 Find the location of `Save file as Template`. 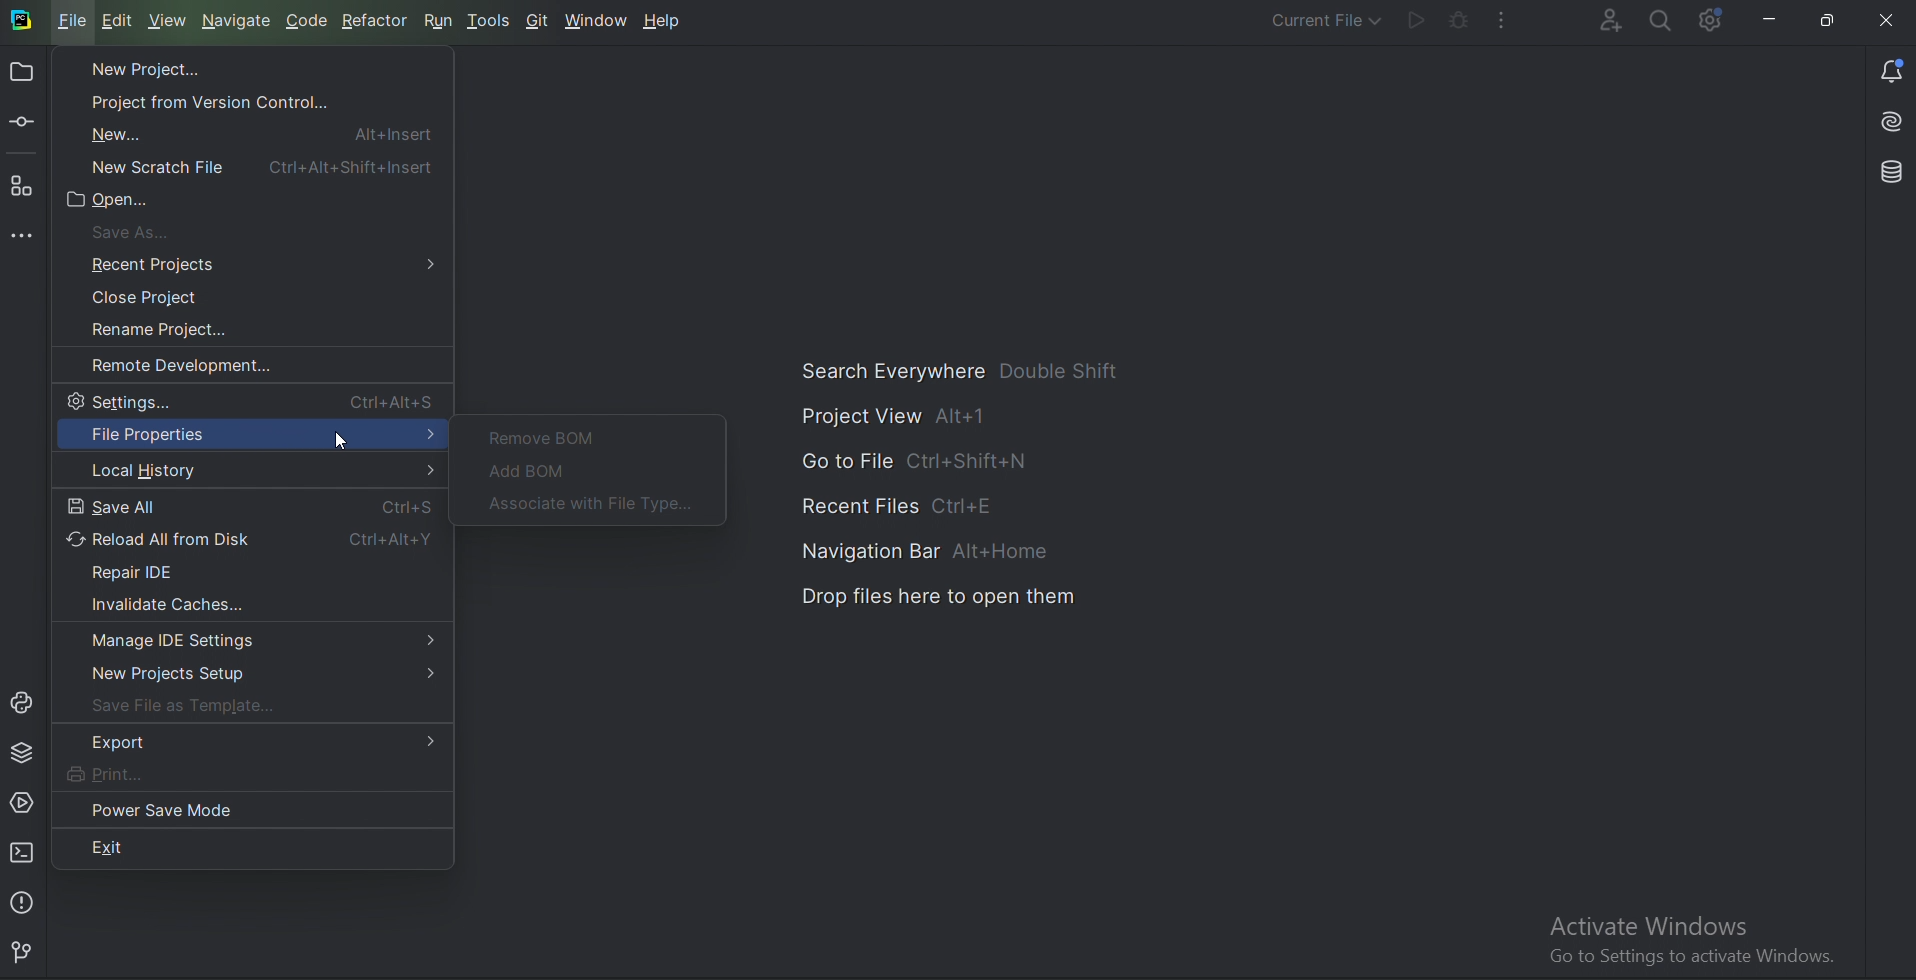

Save file as Template is located at coordinates (193, 708).